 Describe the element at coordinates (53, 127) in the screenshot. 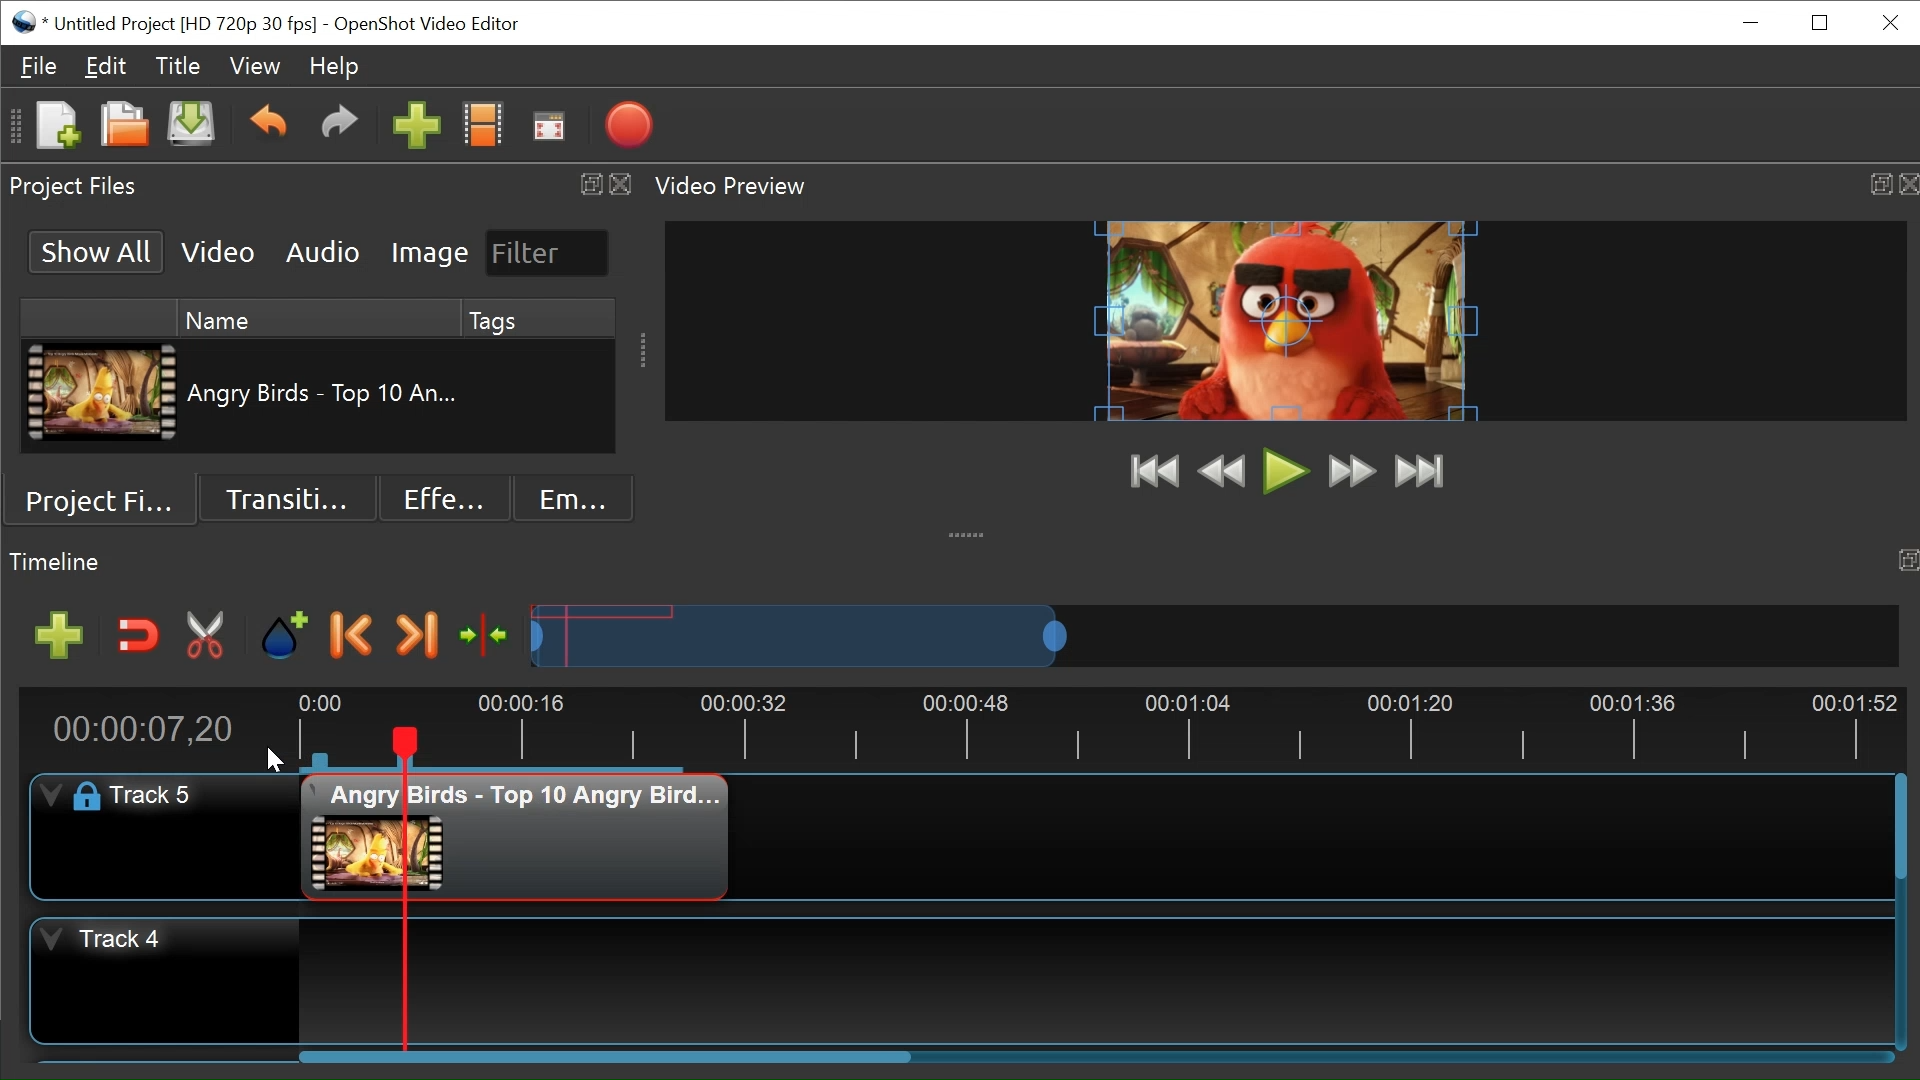

I see `New File` at that location.